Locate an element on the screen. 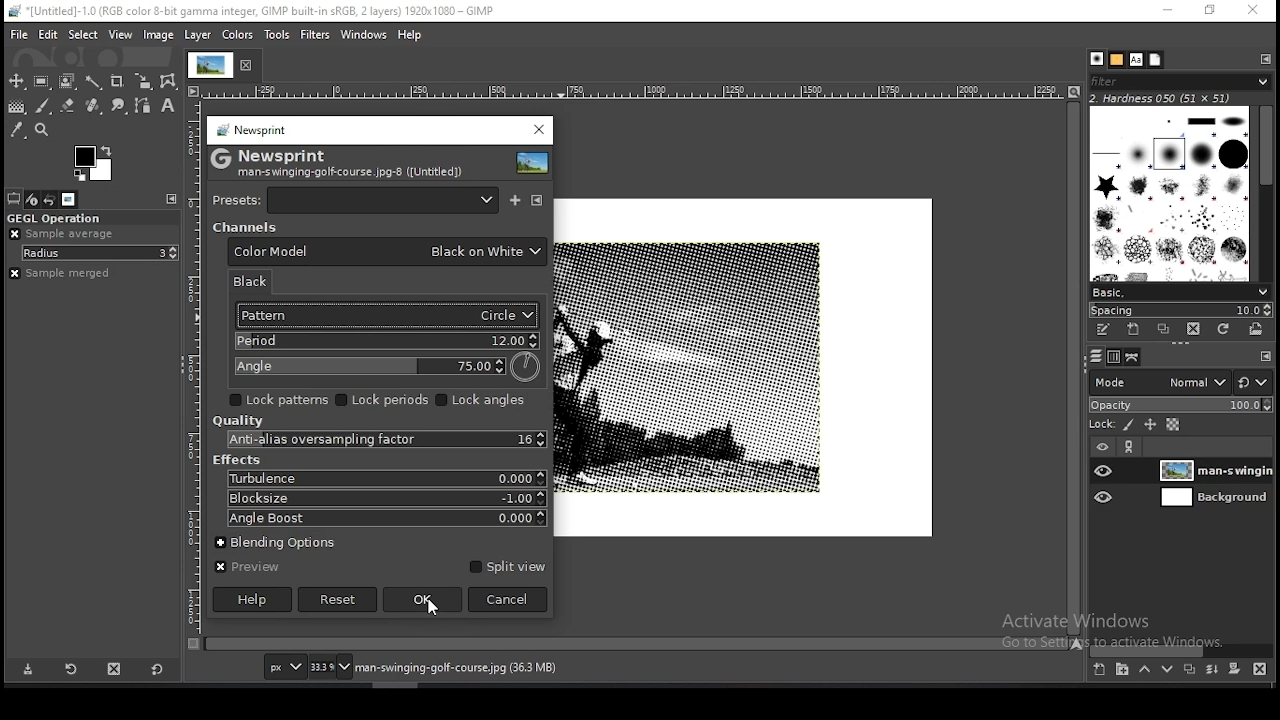  scroll bar is located at coordinates (1261, 193).